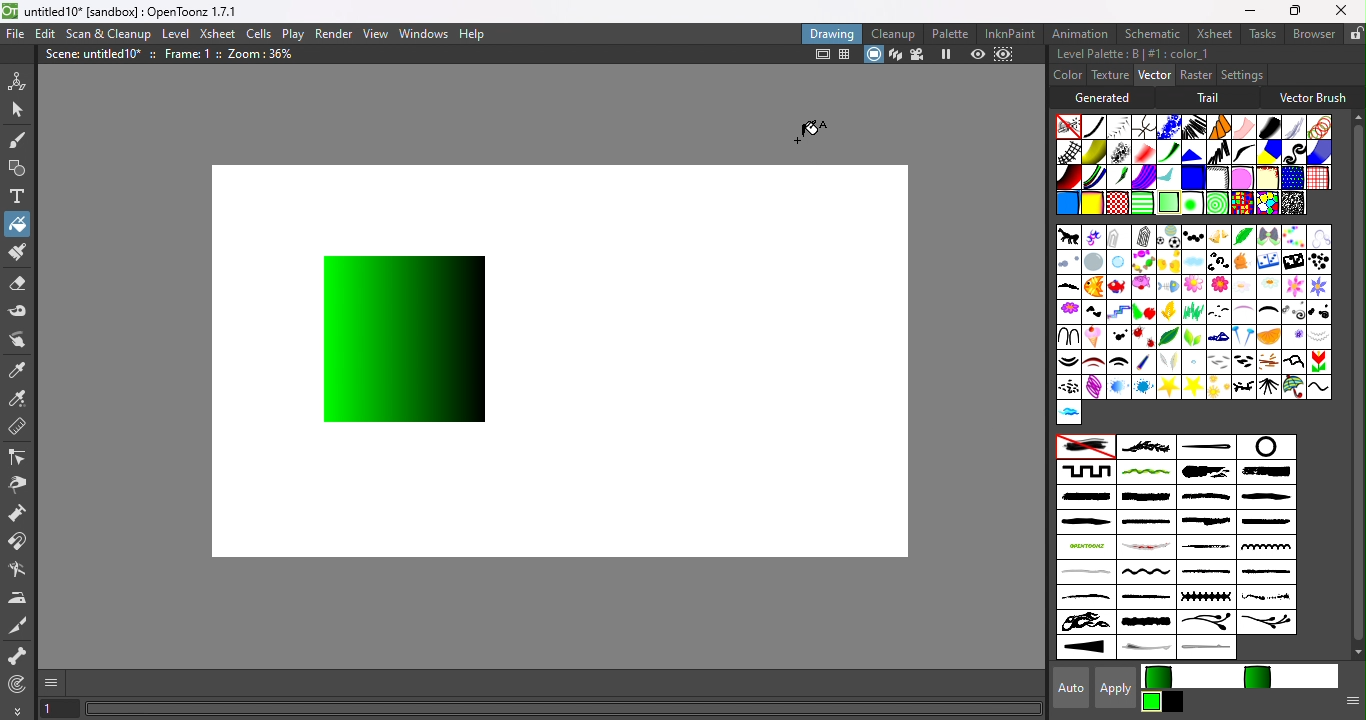  I want to click on big_, so click(1243, 236).